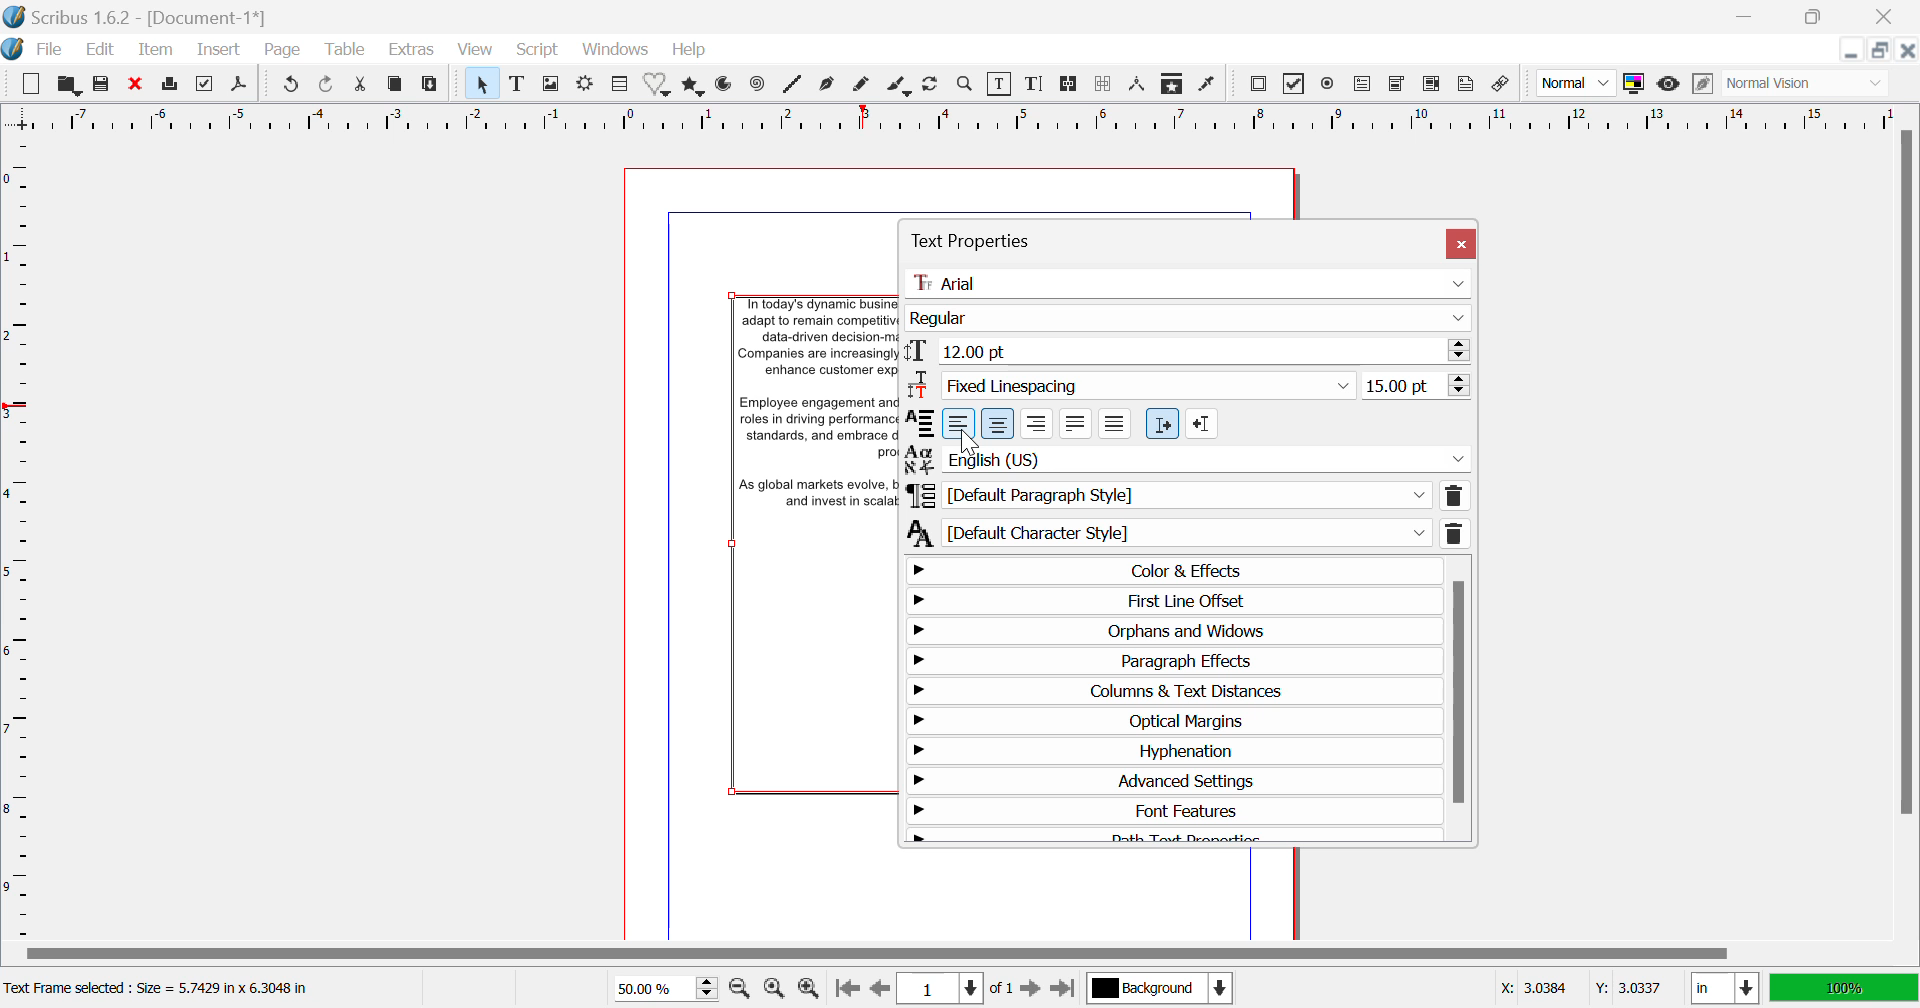 Image resolution: width=1920 pixels, height=1008 pixels. What do you see at coordinates (1129, 389) in the screenshot?
I see `Linespacing Type` at bounding box center [1129, 389].